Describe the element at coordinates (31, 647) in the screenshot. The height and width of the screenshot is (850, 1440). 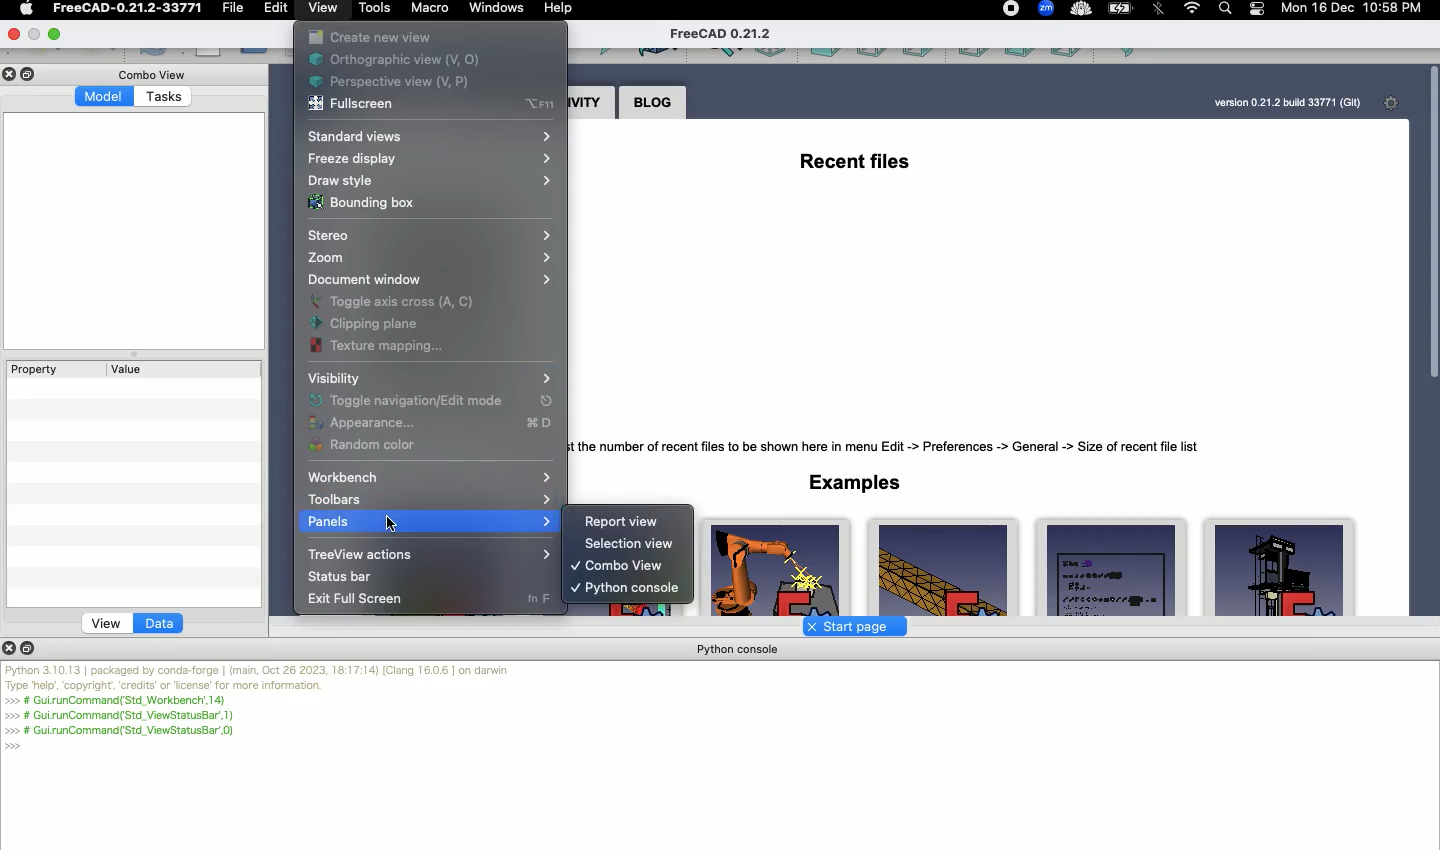
I see `Duplicate` at that location.